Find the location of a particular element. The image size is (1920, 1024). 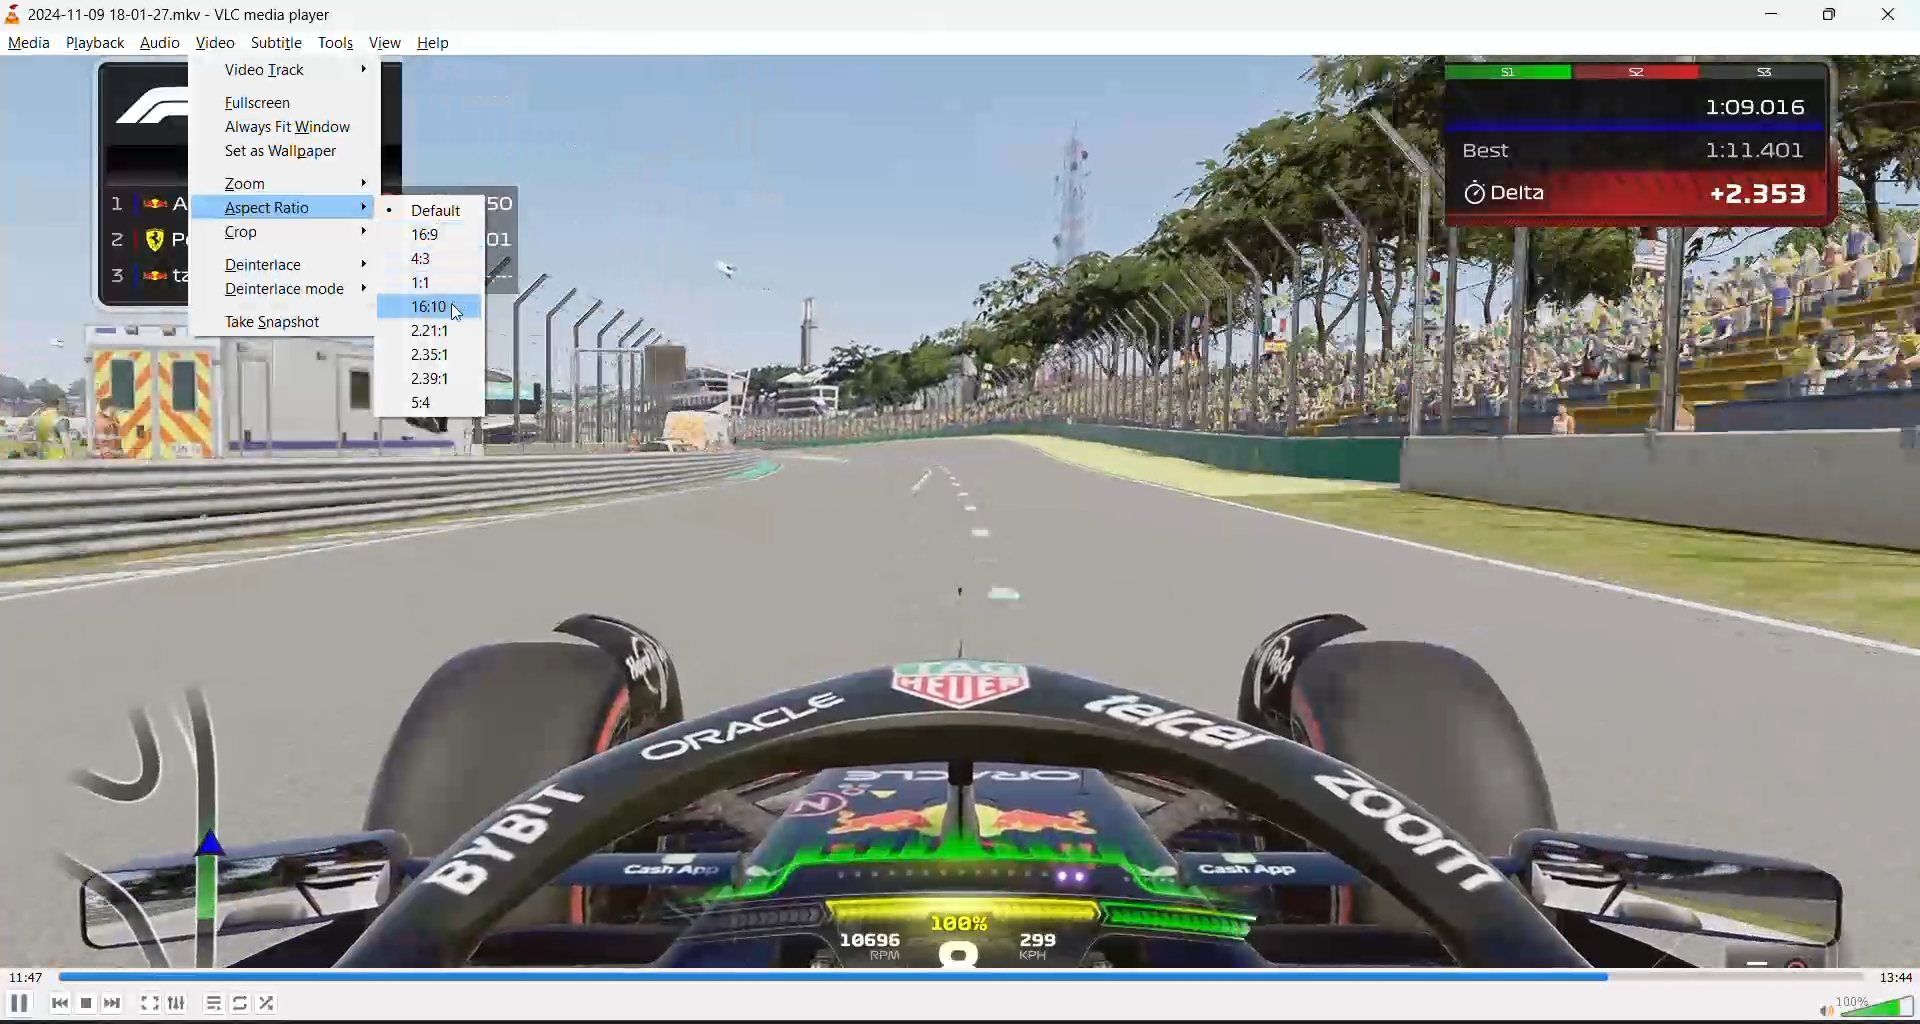

loop is located at coordinates (243, 1001).